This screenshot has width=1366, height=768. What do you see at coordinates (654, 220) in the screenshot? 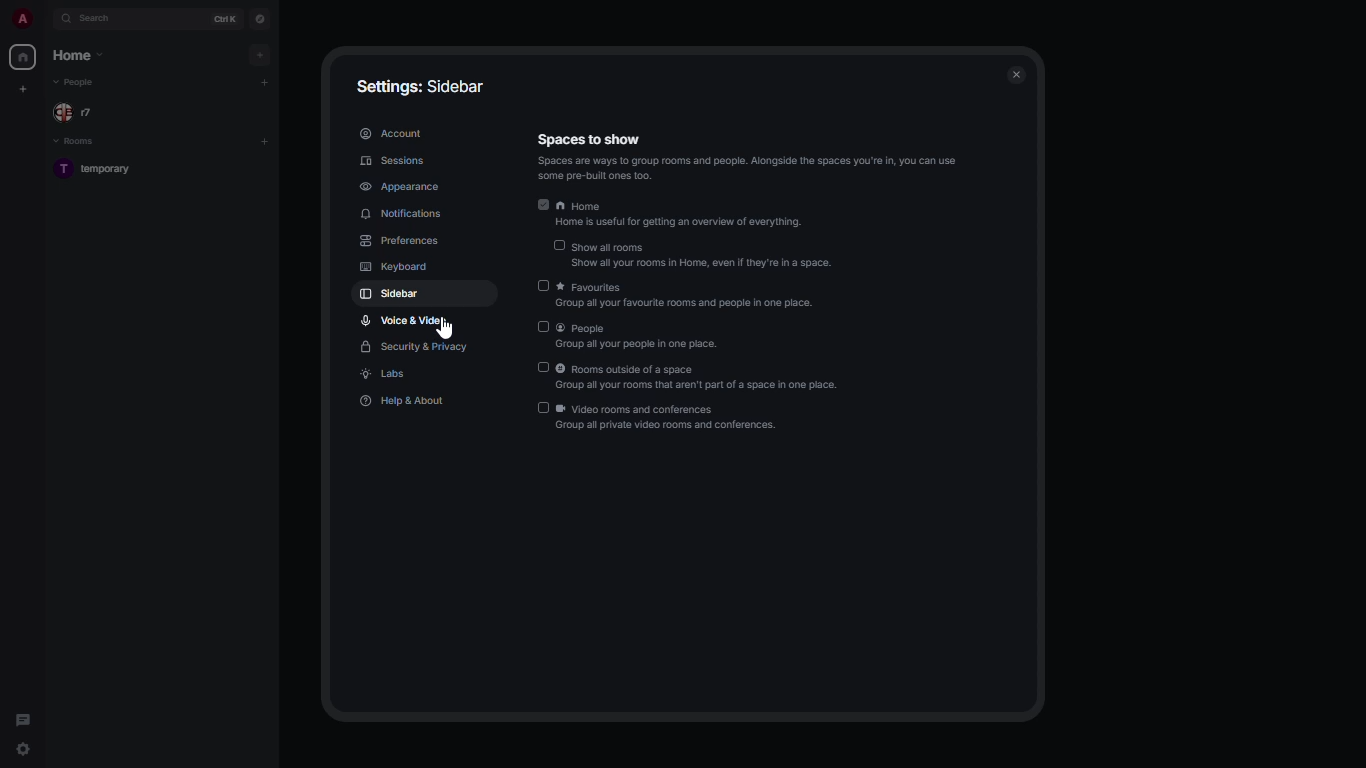
I see `‘Home is useful for getting an overview of everythin` at bounding box center [654, 220].